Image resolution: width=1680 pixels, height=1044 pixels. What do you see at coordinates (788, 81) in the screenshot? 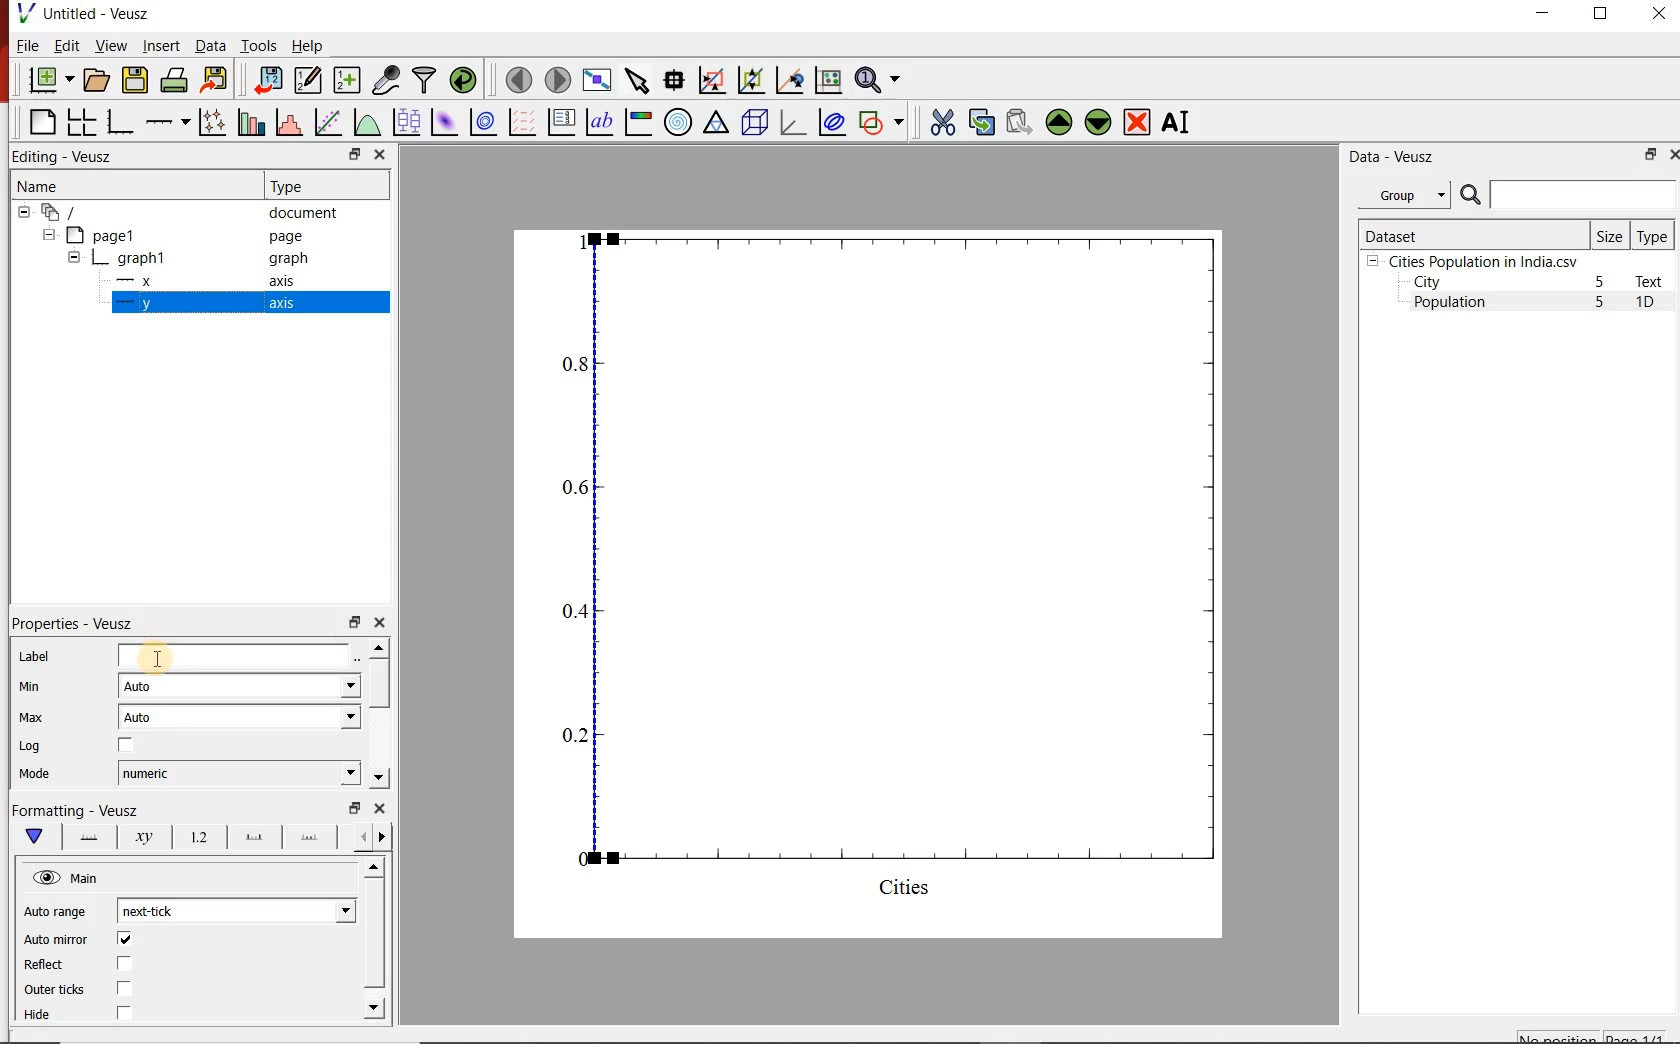
I see `click to recenter graph axes` at bounding box center [788, 81].